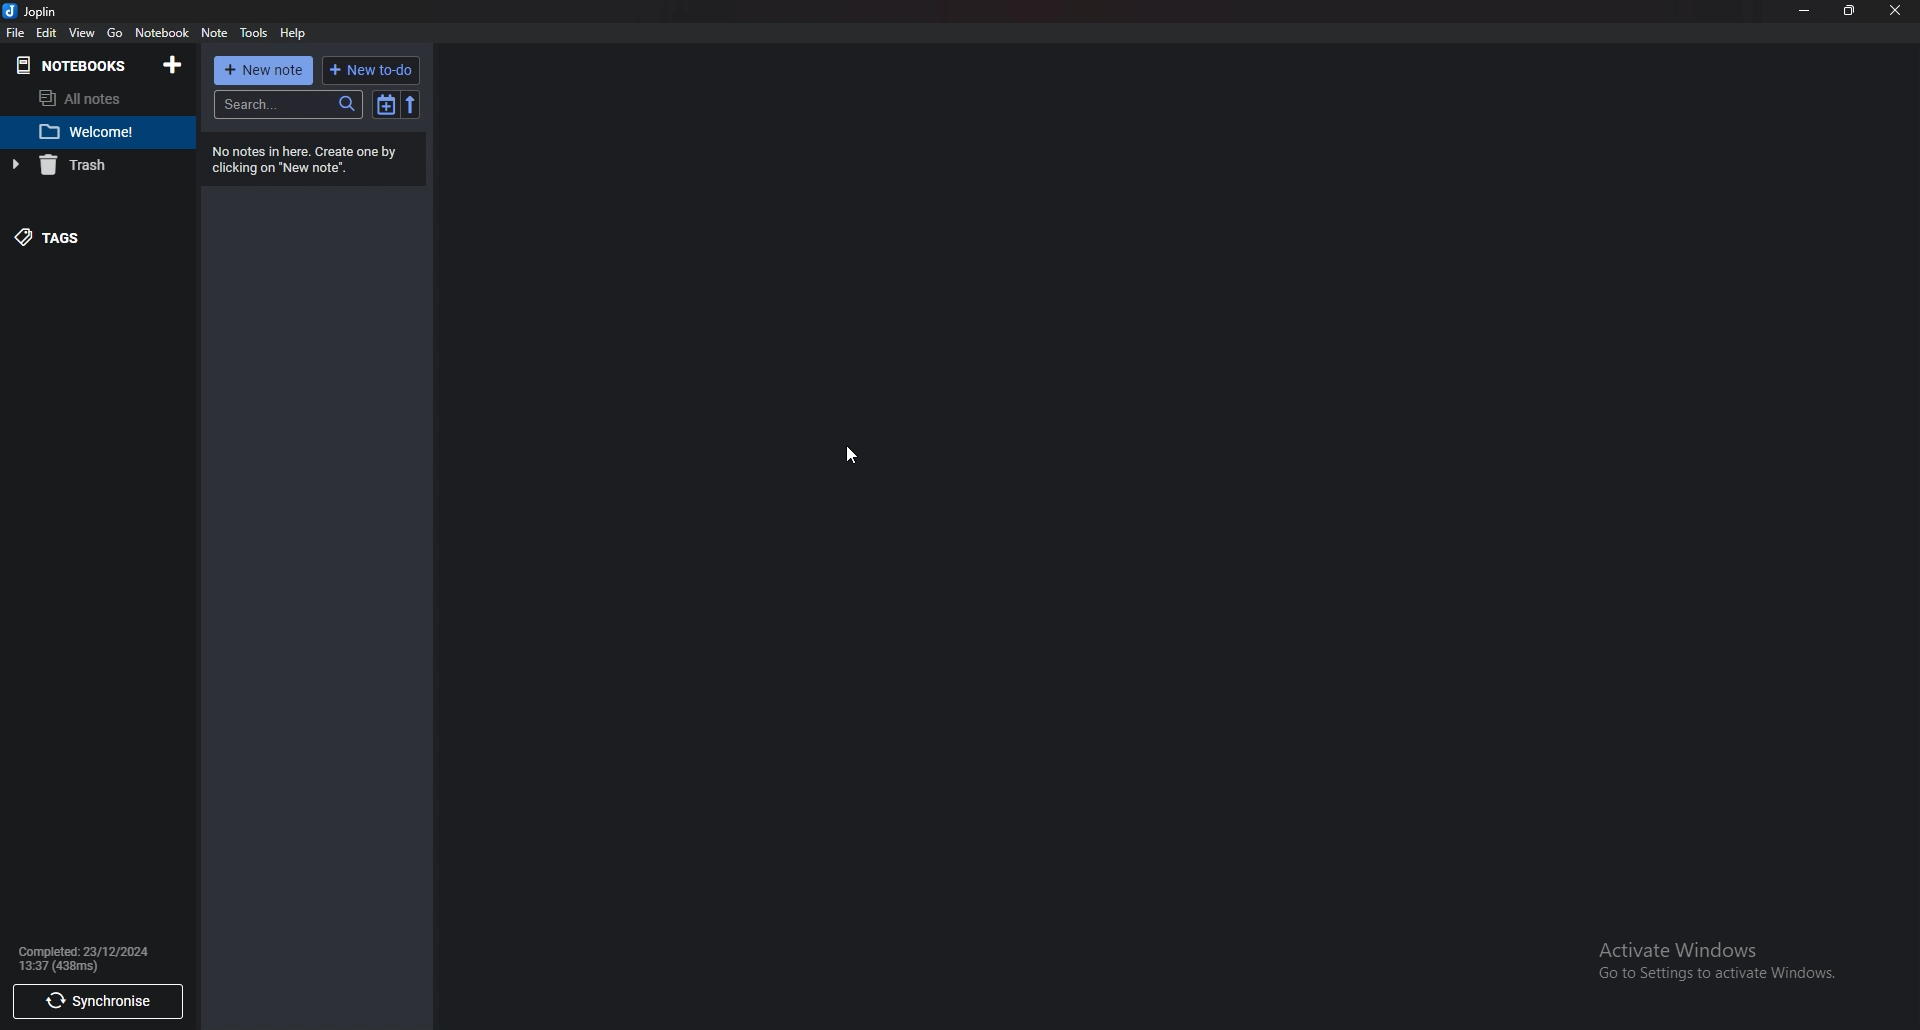 This screenshot has width=1920, height=1030. What do you see at coordinates (290, 104) in the screenshot?
I see `search` at bounding box center [290, 104].